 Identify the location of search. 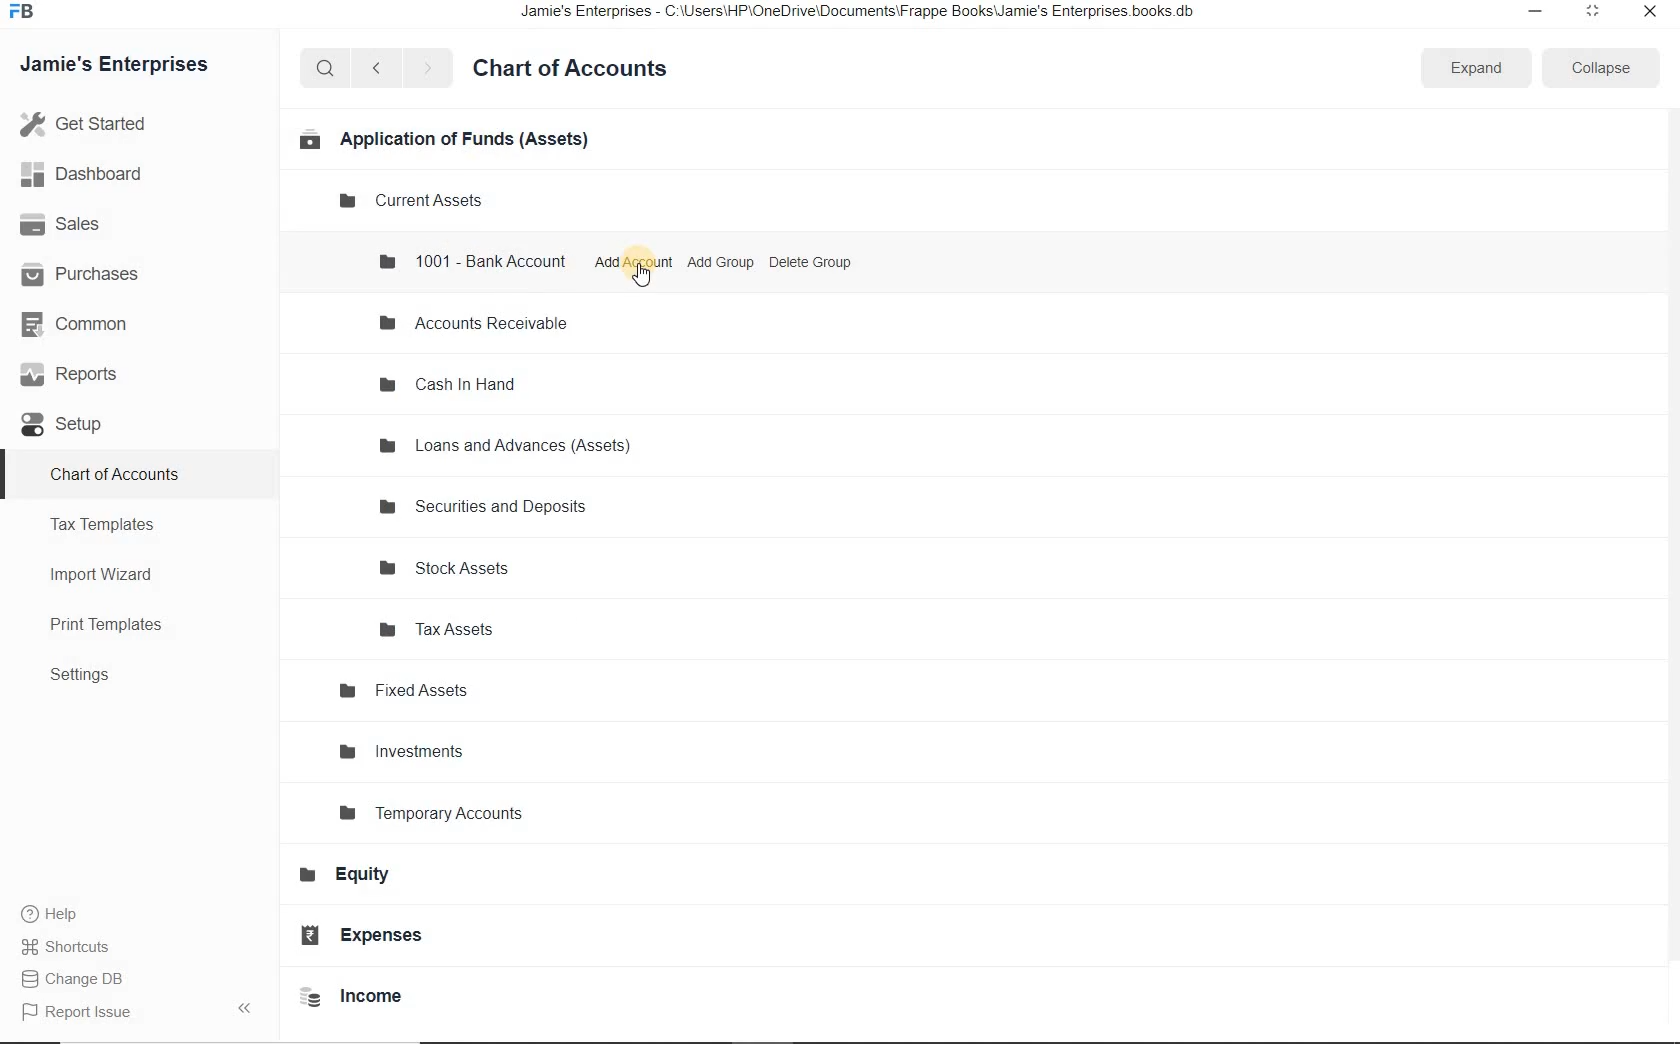
(325, 68).